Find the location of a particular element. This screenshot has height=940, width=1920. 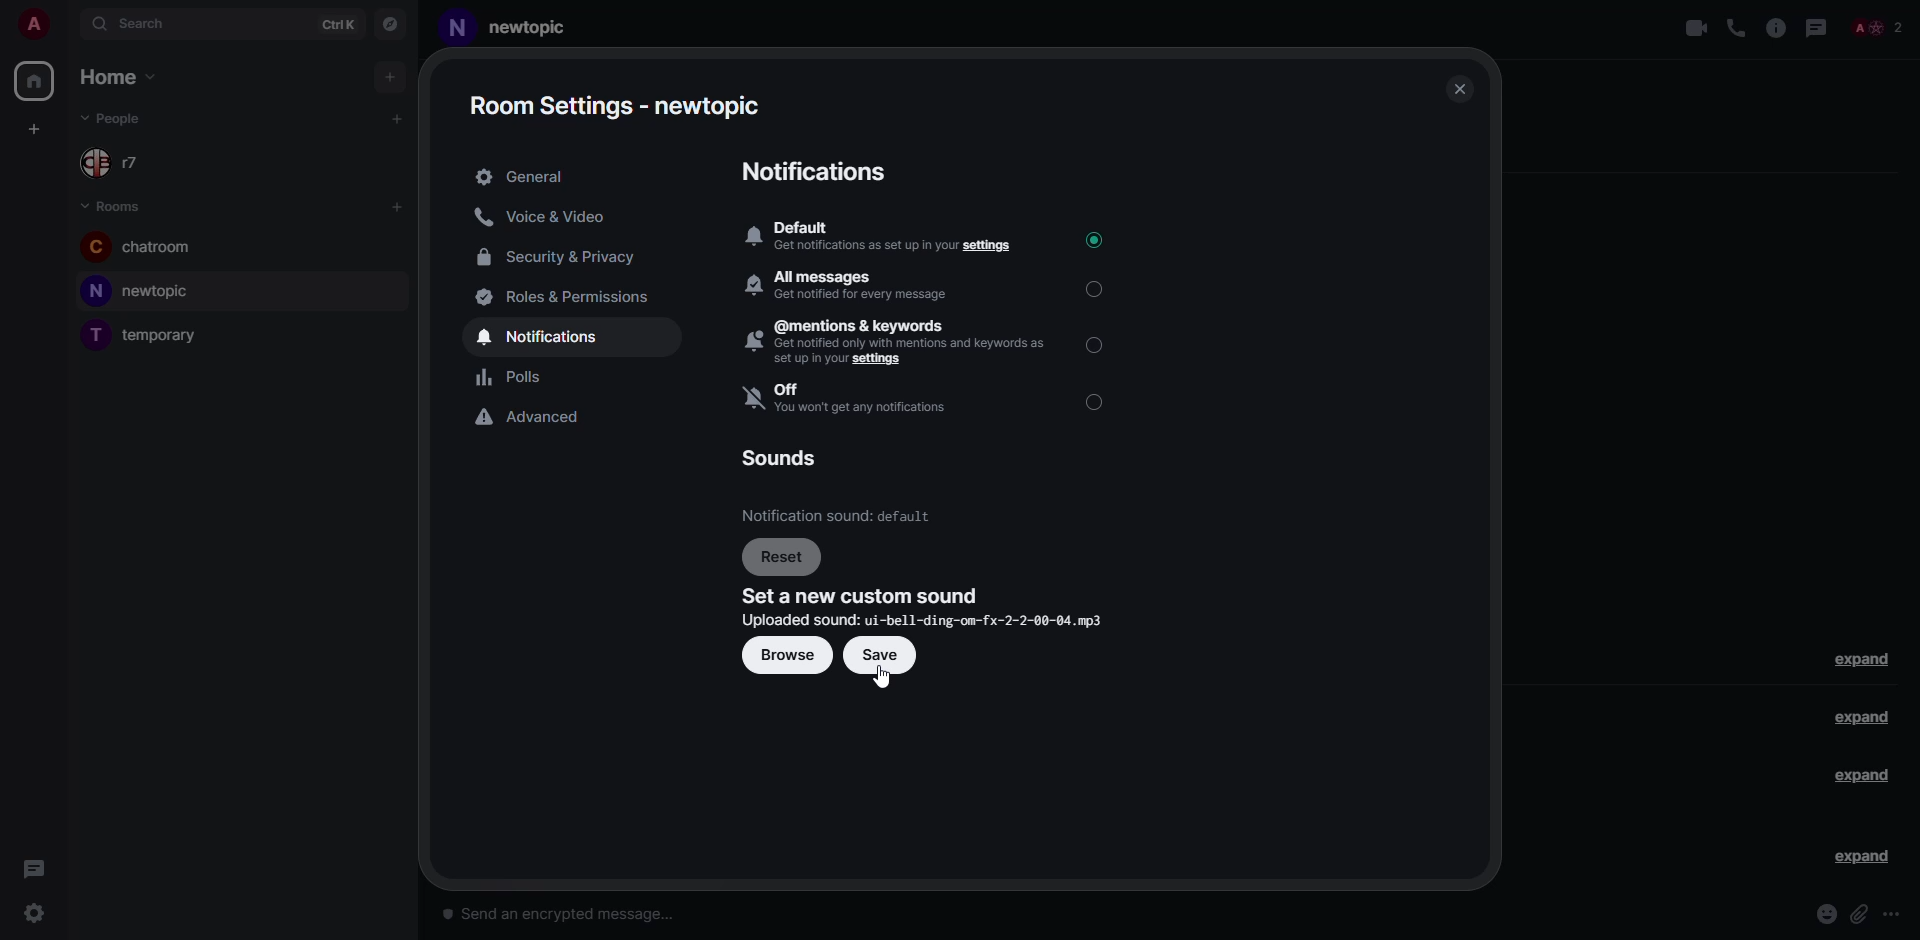

emoji is located at coordinates (1826, 914).